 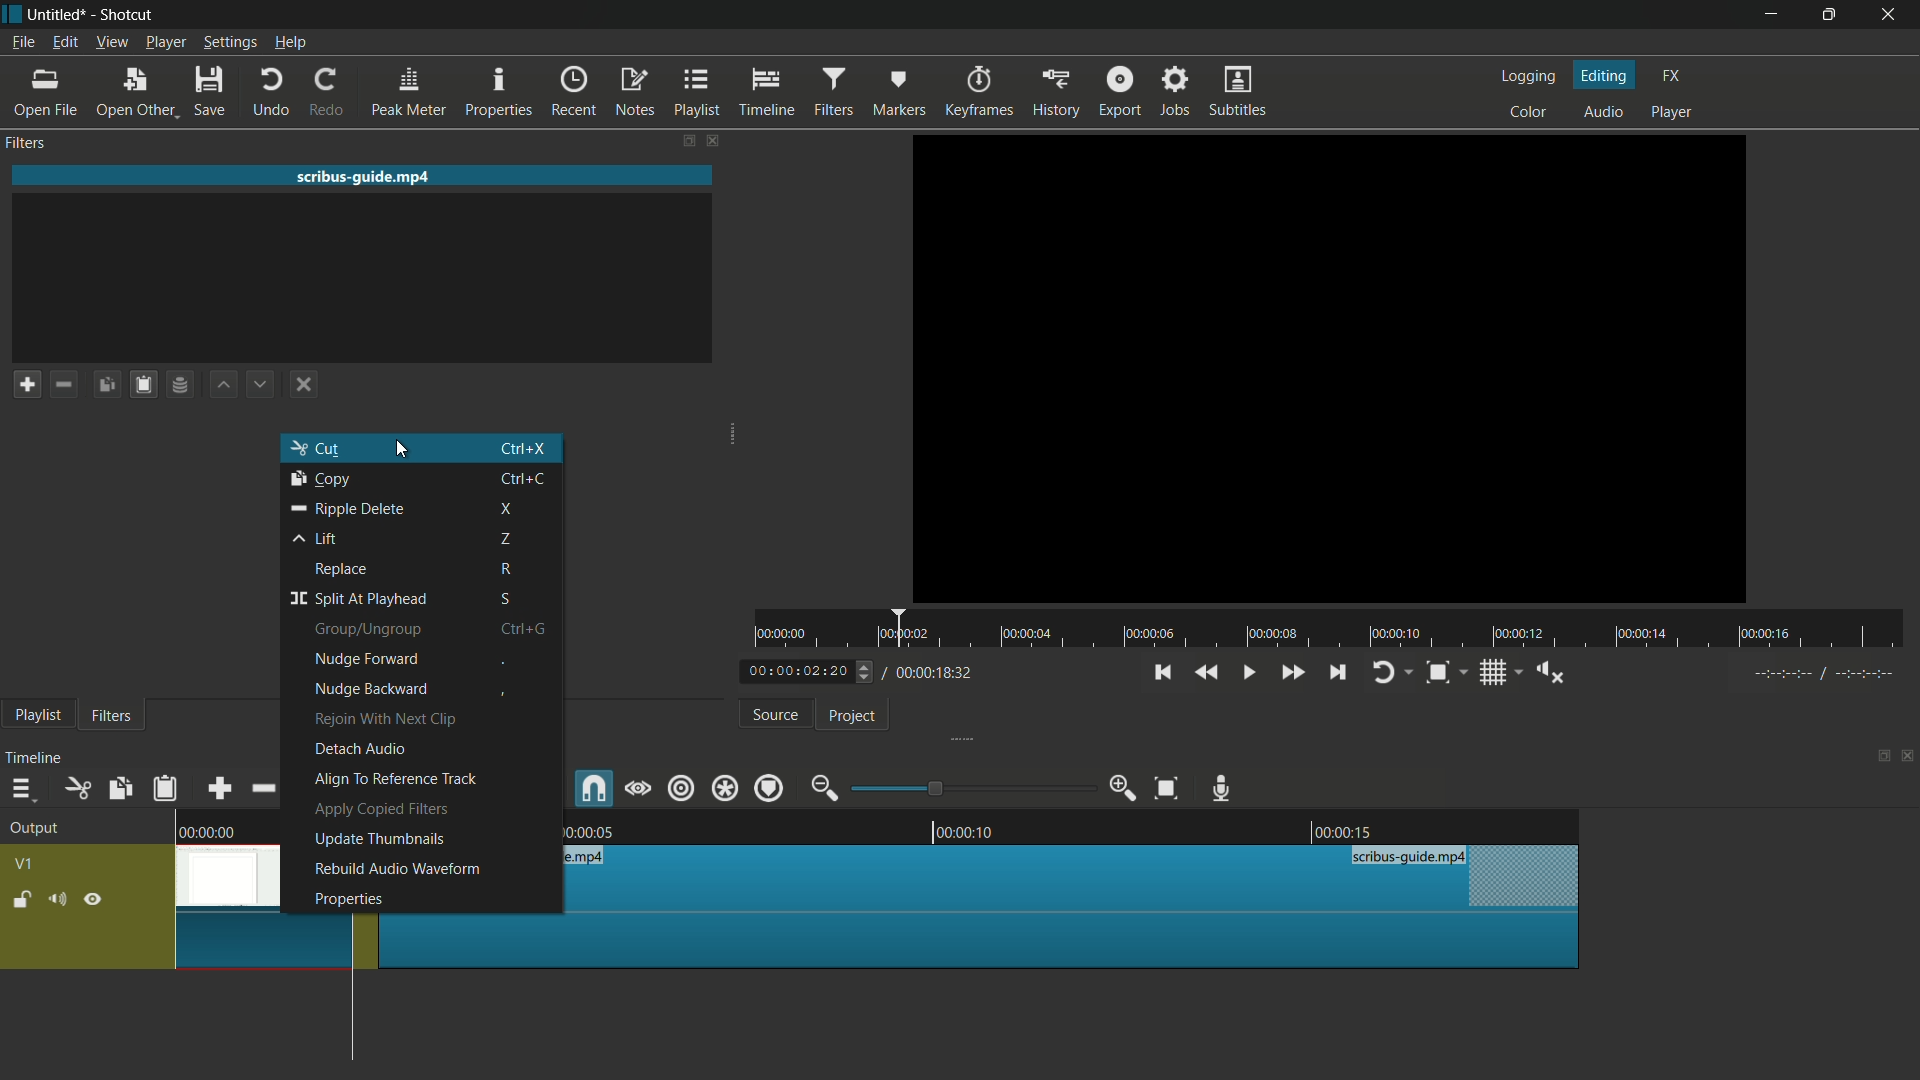 I want to click on video in timeline, so click(x=1064, y=906).